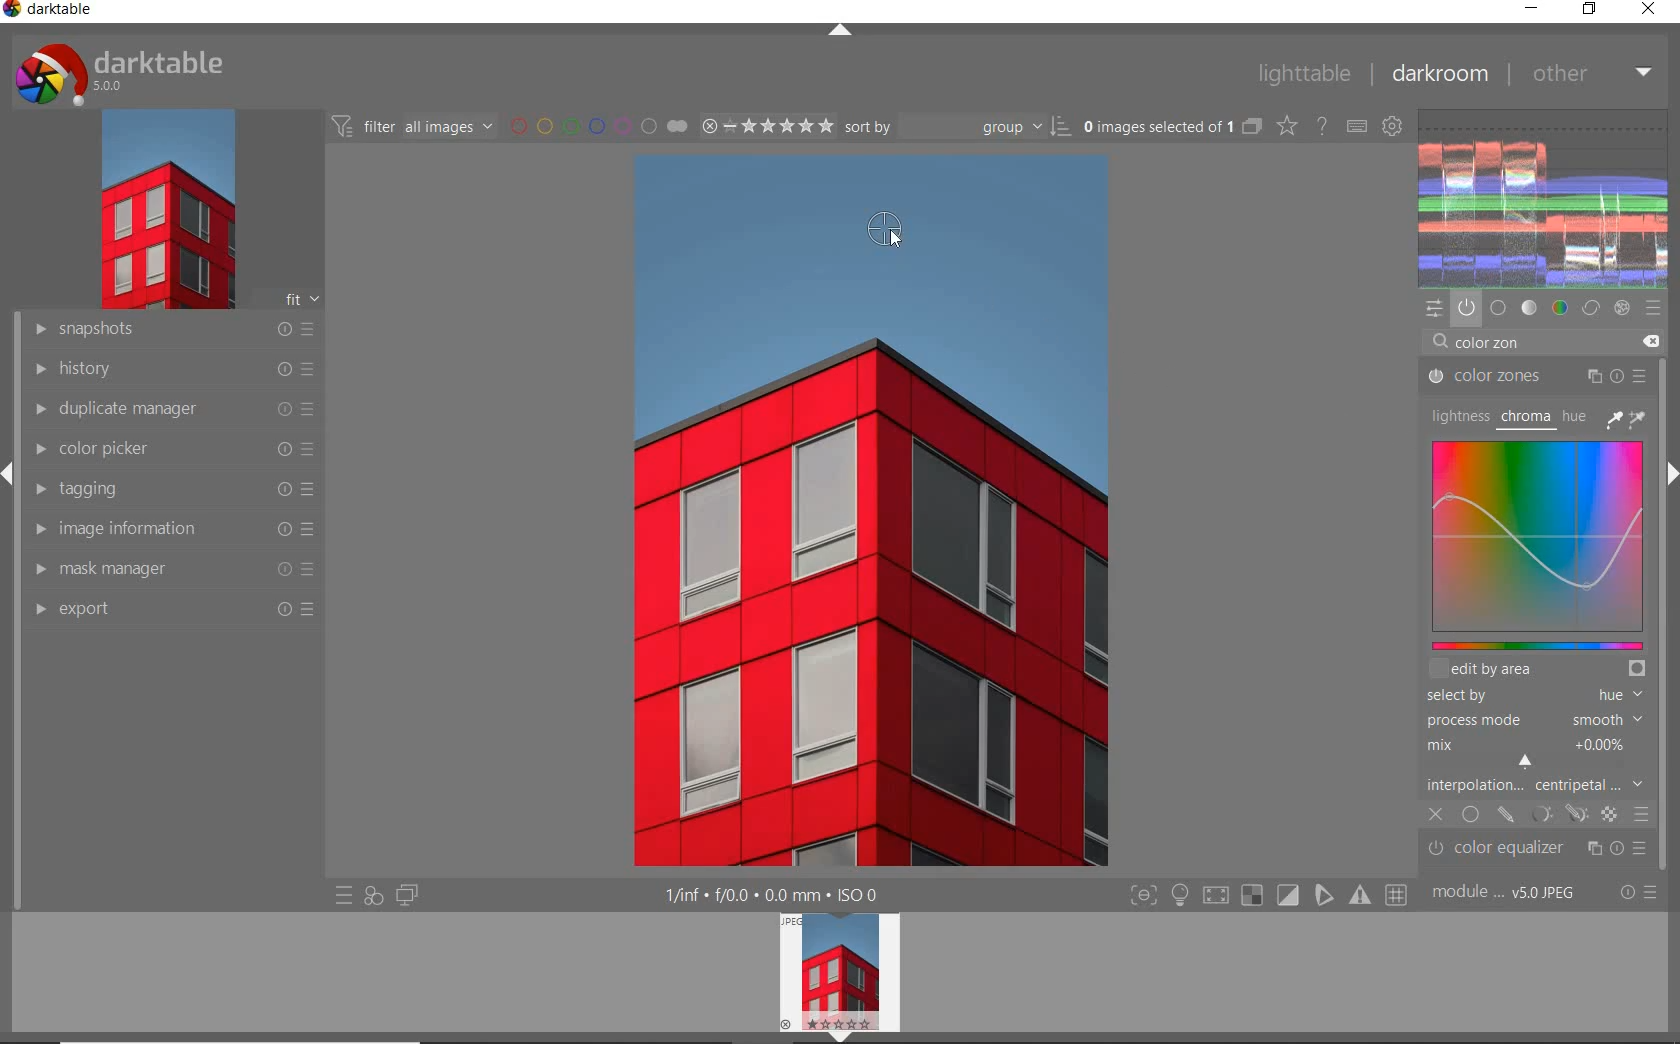 The image size is (1680, 1044). Describe the element at coordinates (374, 895) in the screenshot. I see `quick access for applying any of your styles` at that location.